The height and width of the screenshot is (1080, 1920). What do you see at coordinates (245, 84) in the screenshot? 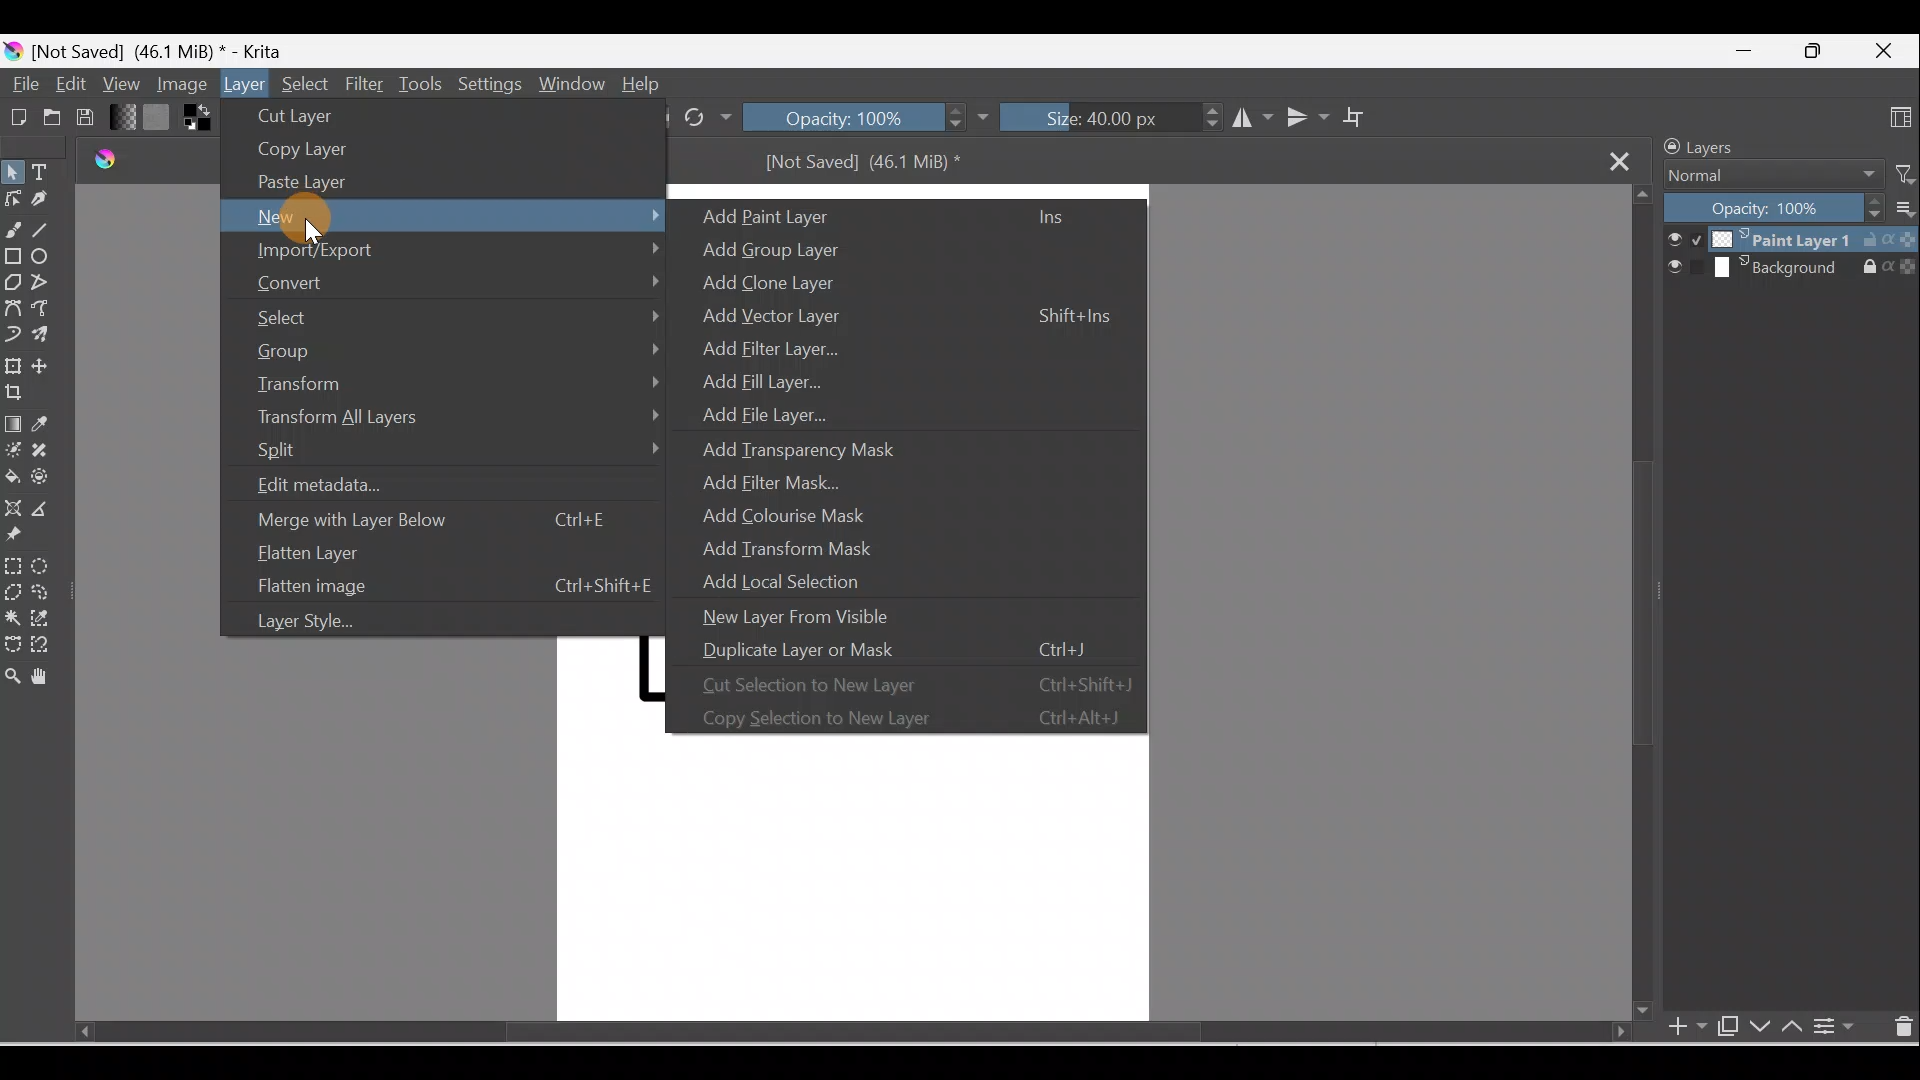
I see `Layer` at bounding box center [245, 84].